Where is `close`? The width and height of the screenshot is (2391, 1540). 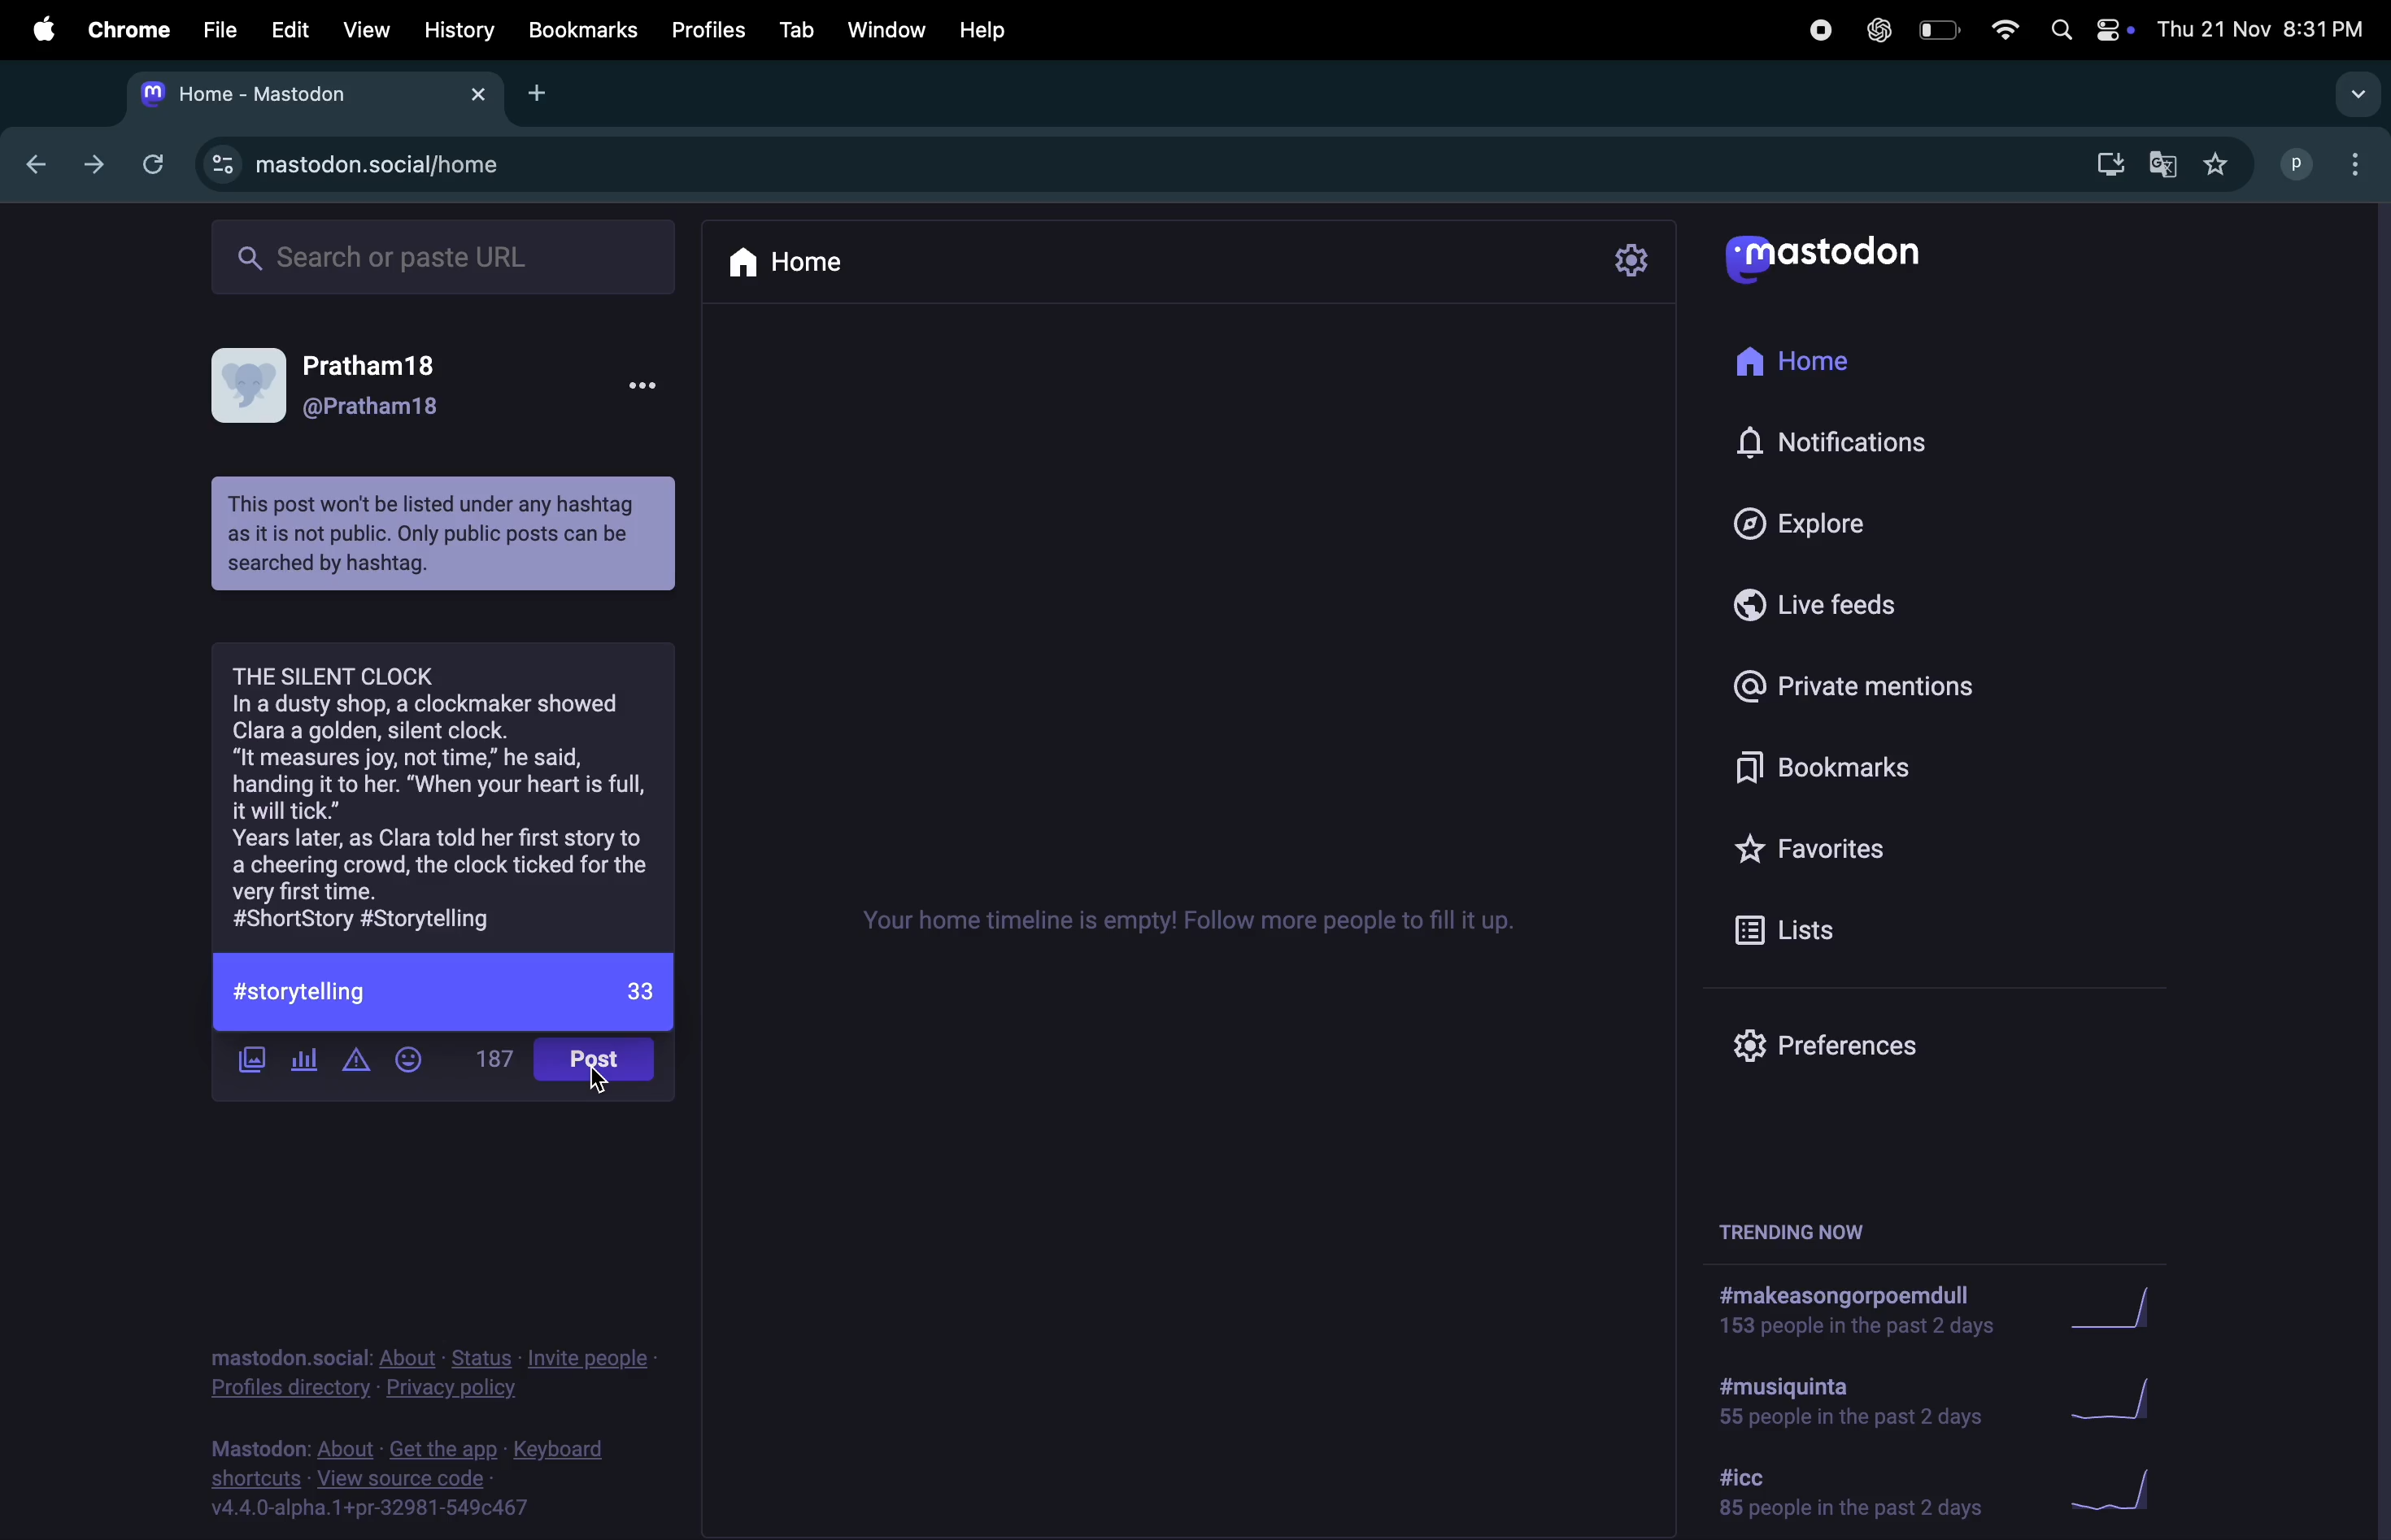
close is located at coordinates (476, 95).